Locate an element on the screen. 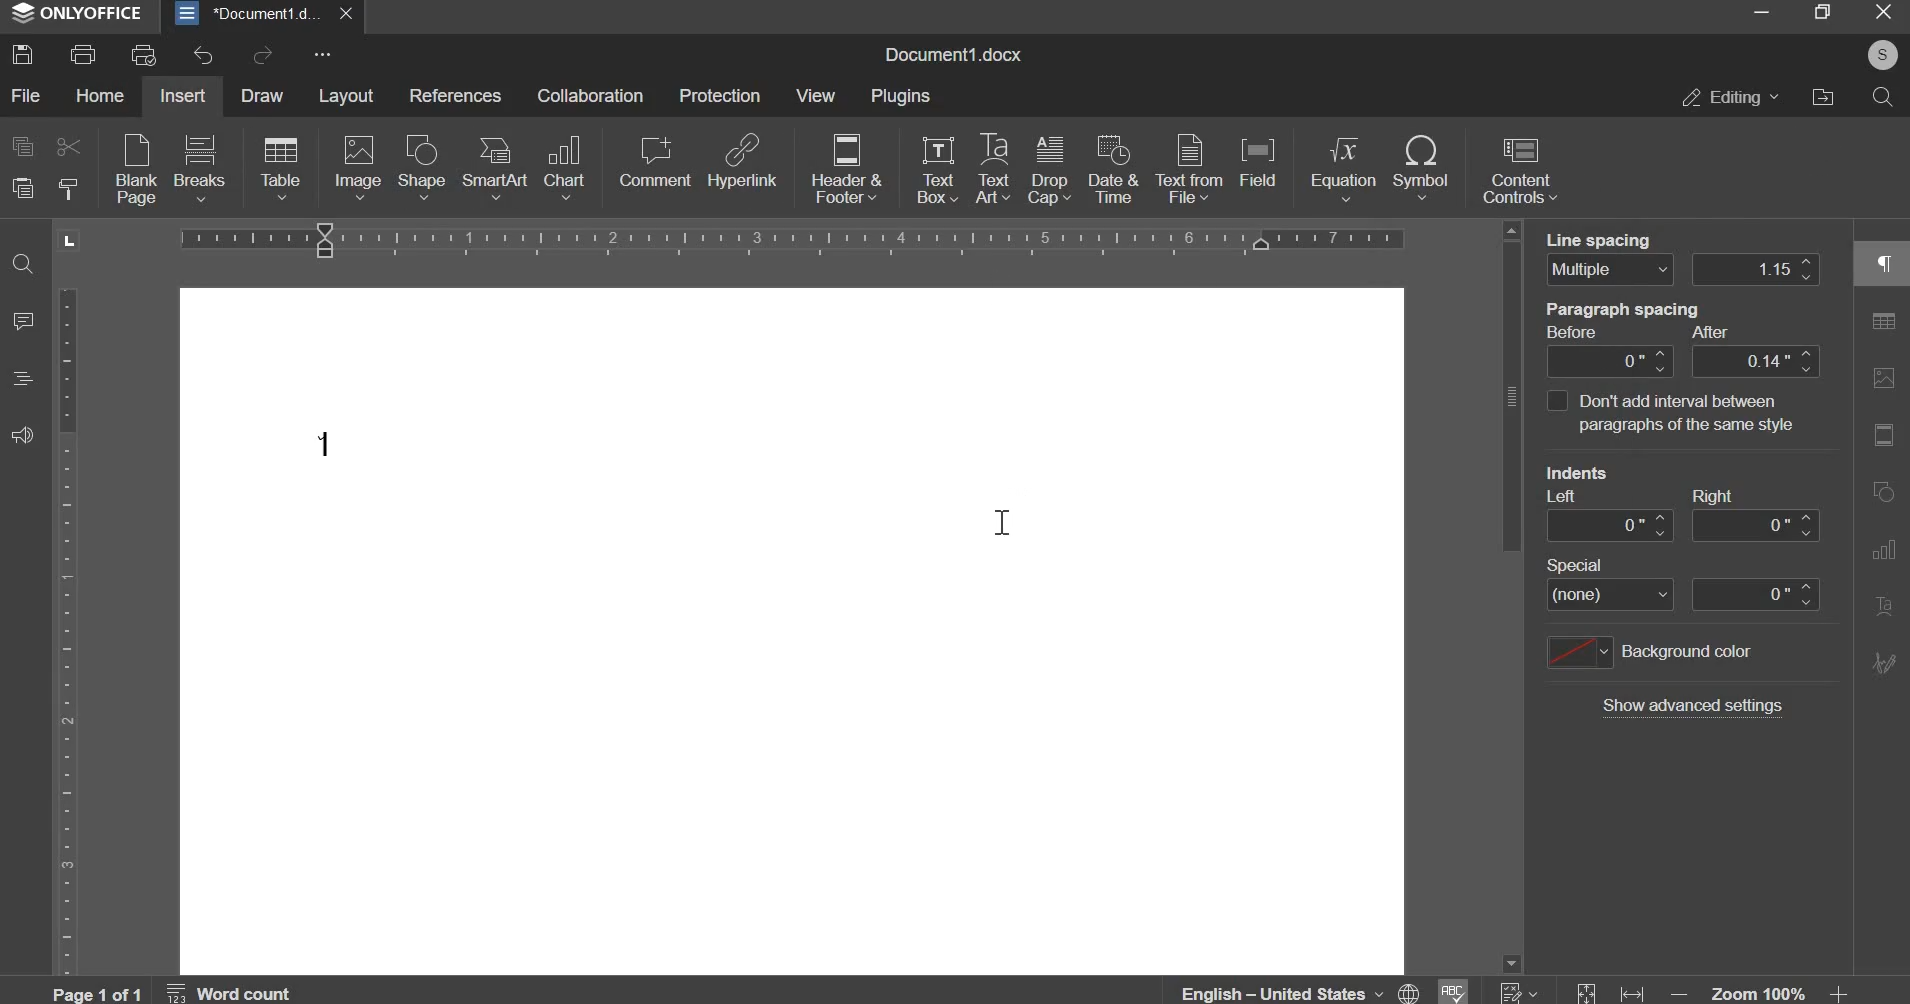 The image size is (1910, 1004). breaks is located at coordinates (200, 168).